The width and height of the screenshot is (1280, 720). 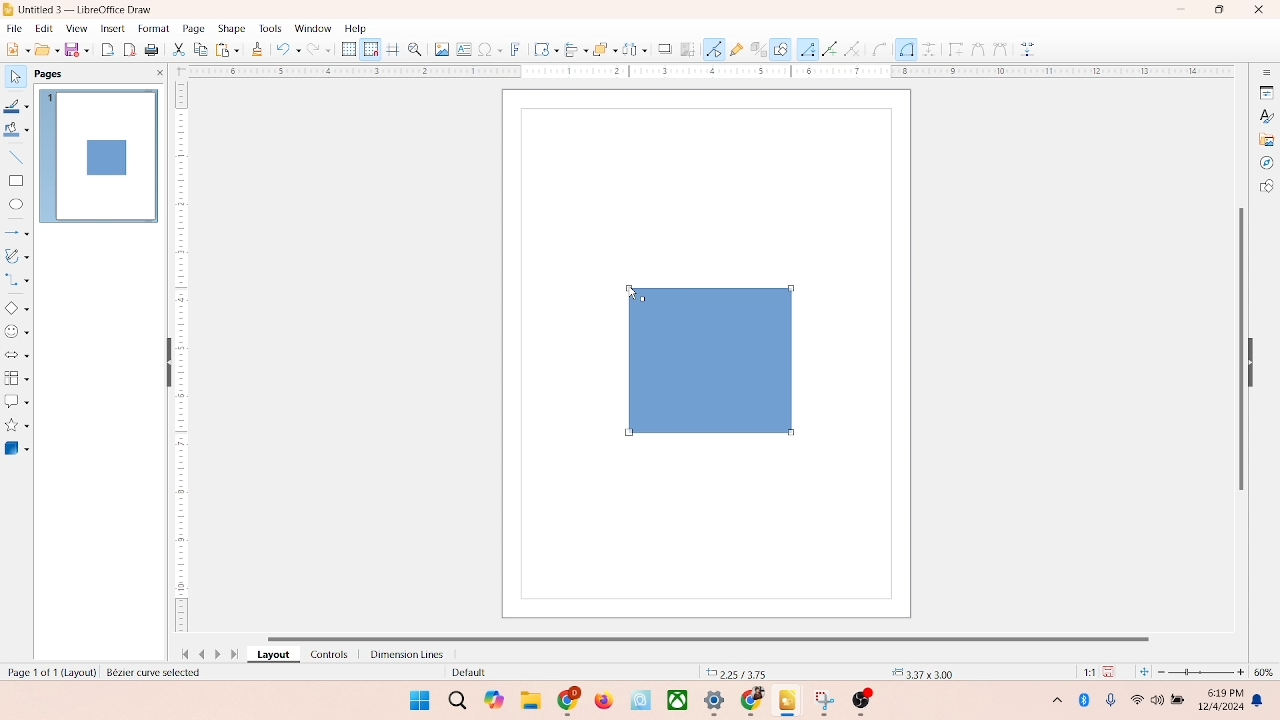 What do you see at coordinates (781, 48) in the screenshot?
I see `draw function` at bounding box center [781, 48].